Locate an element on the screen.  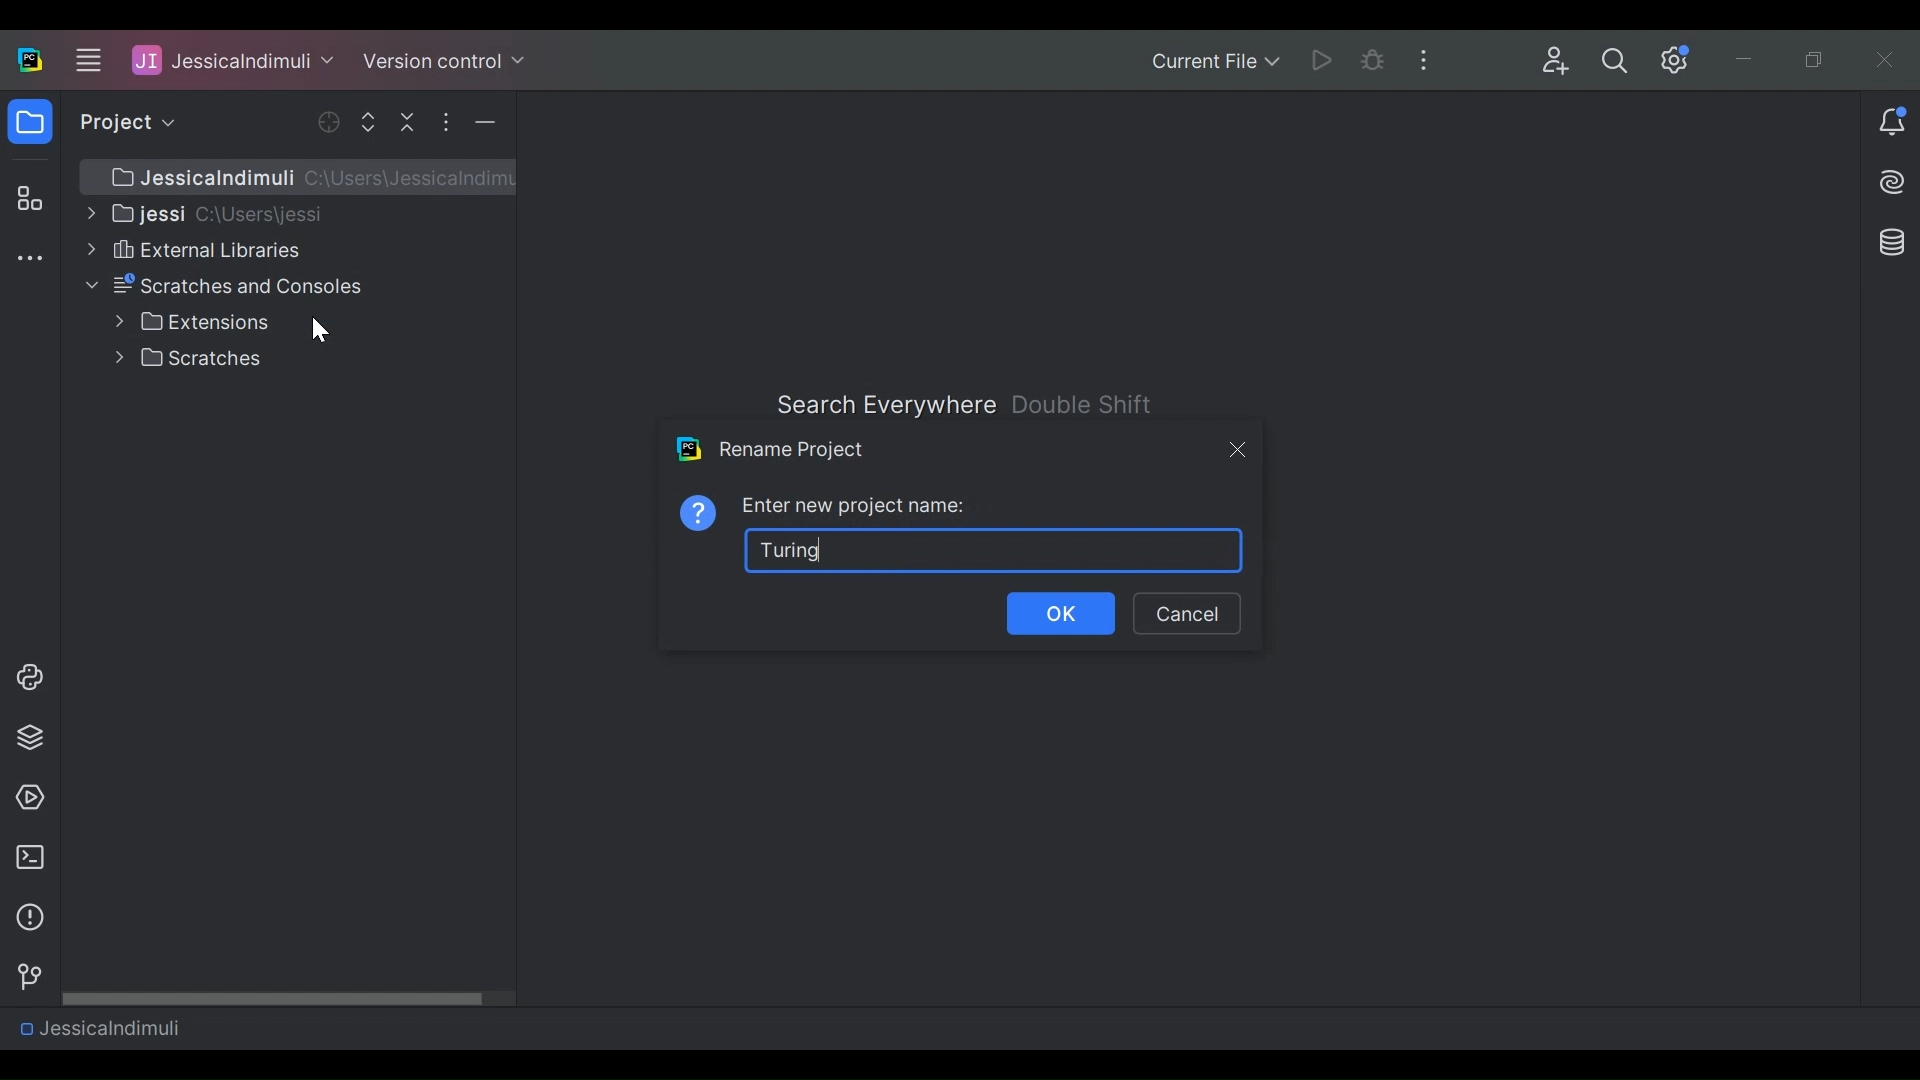
run is located at coordinates (25, 798).